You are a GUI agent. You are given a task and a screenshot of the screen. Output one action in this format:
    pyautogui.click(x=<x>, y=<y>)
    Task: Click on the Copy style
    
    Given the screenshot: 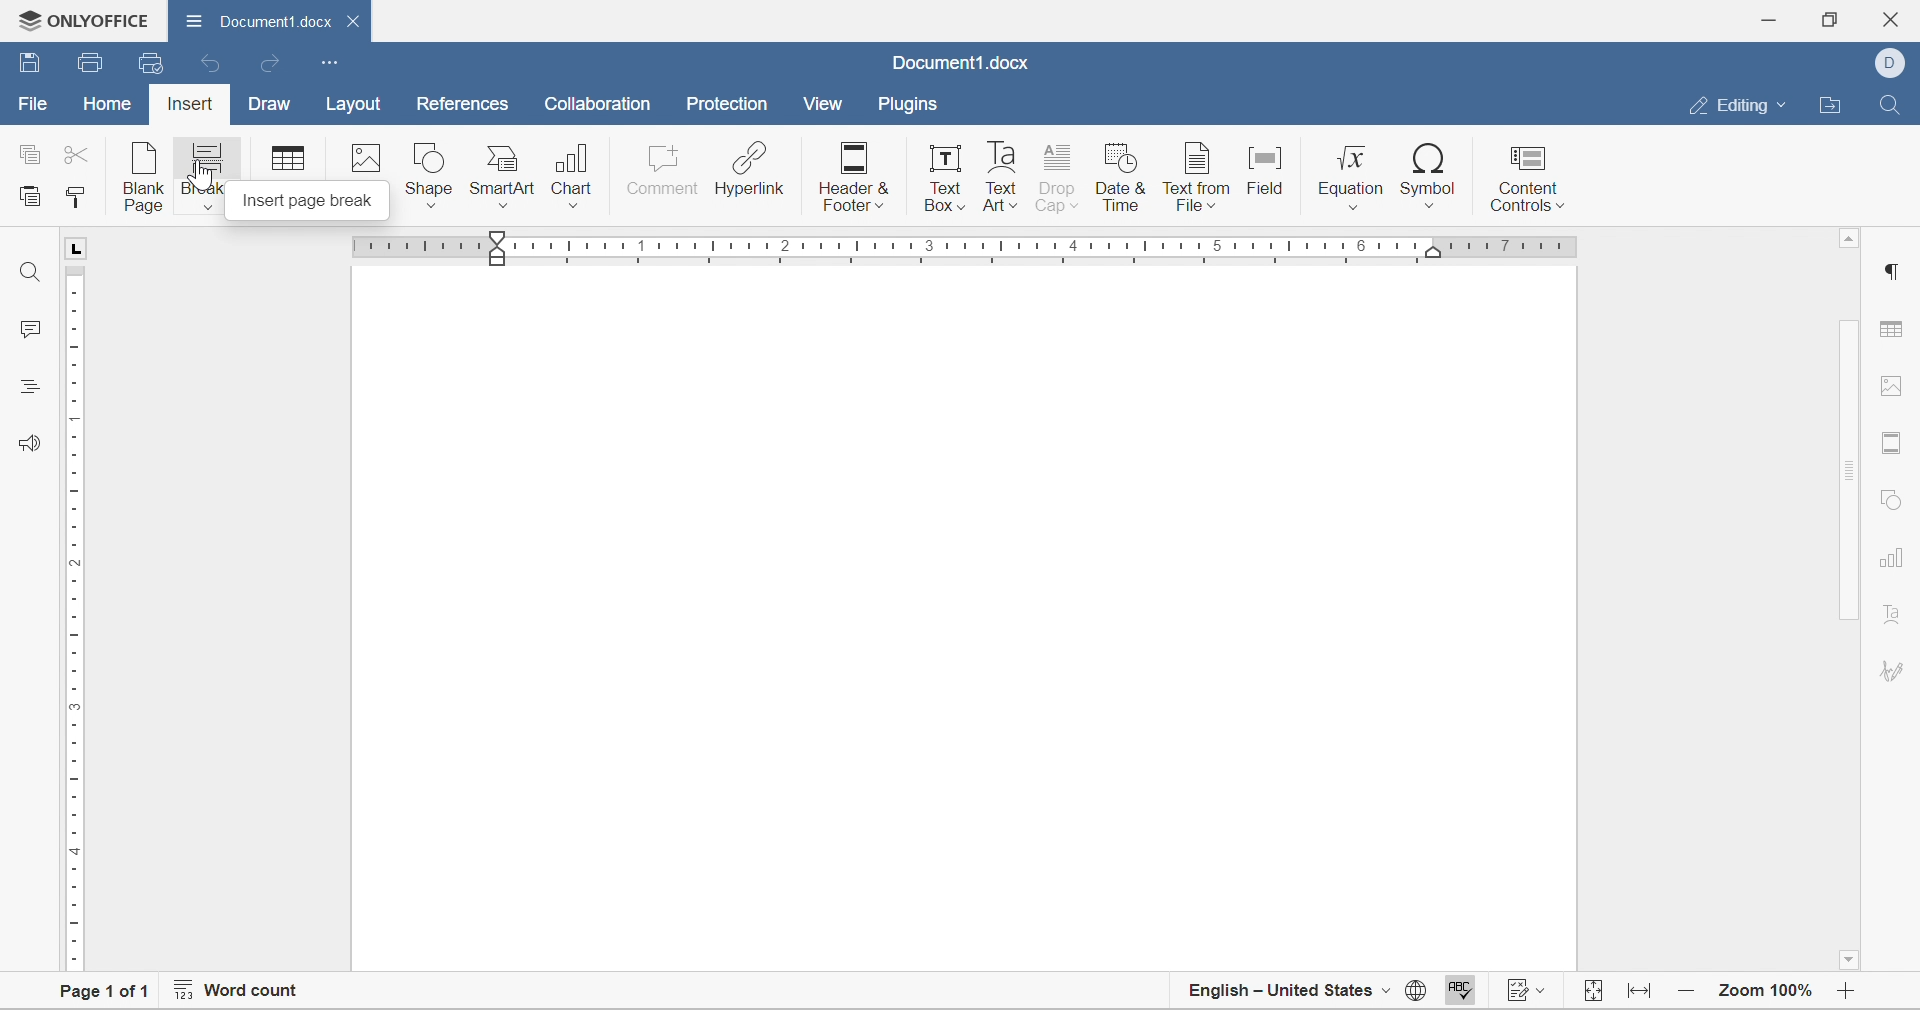 What is the action you would take?
    pyautogui.click(x=76, y=198)
    